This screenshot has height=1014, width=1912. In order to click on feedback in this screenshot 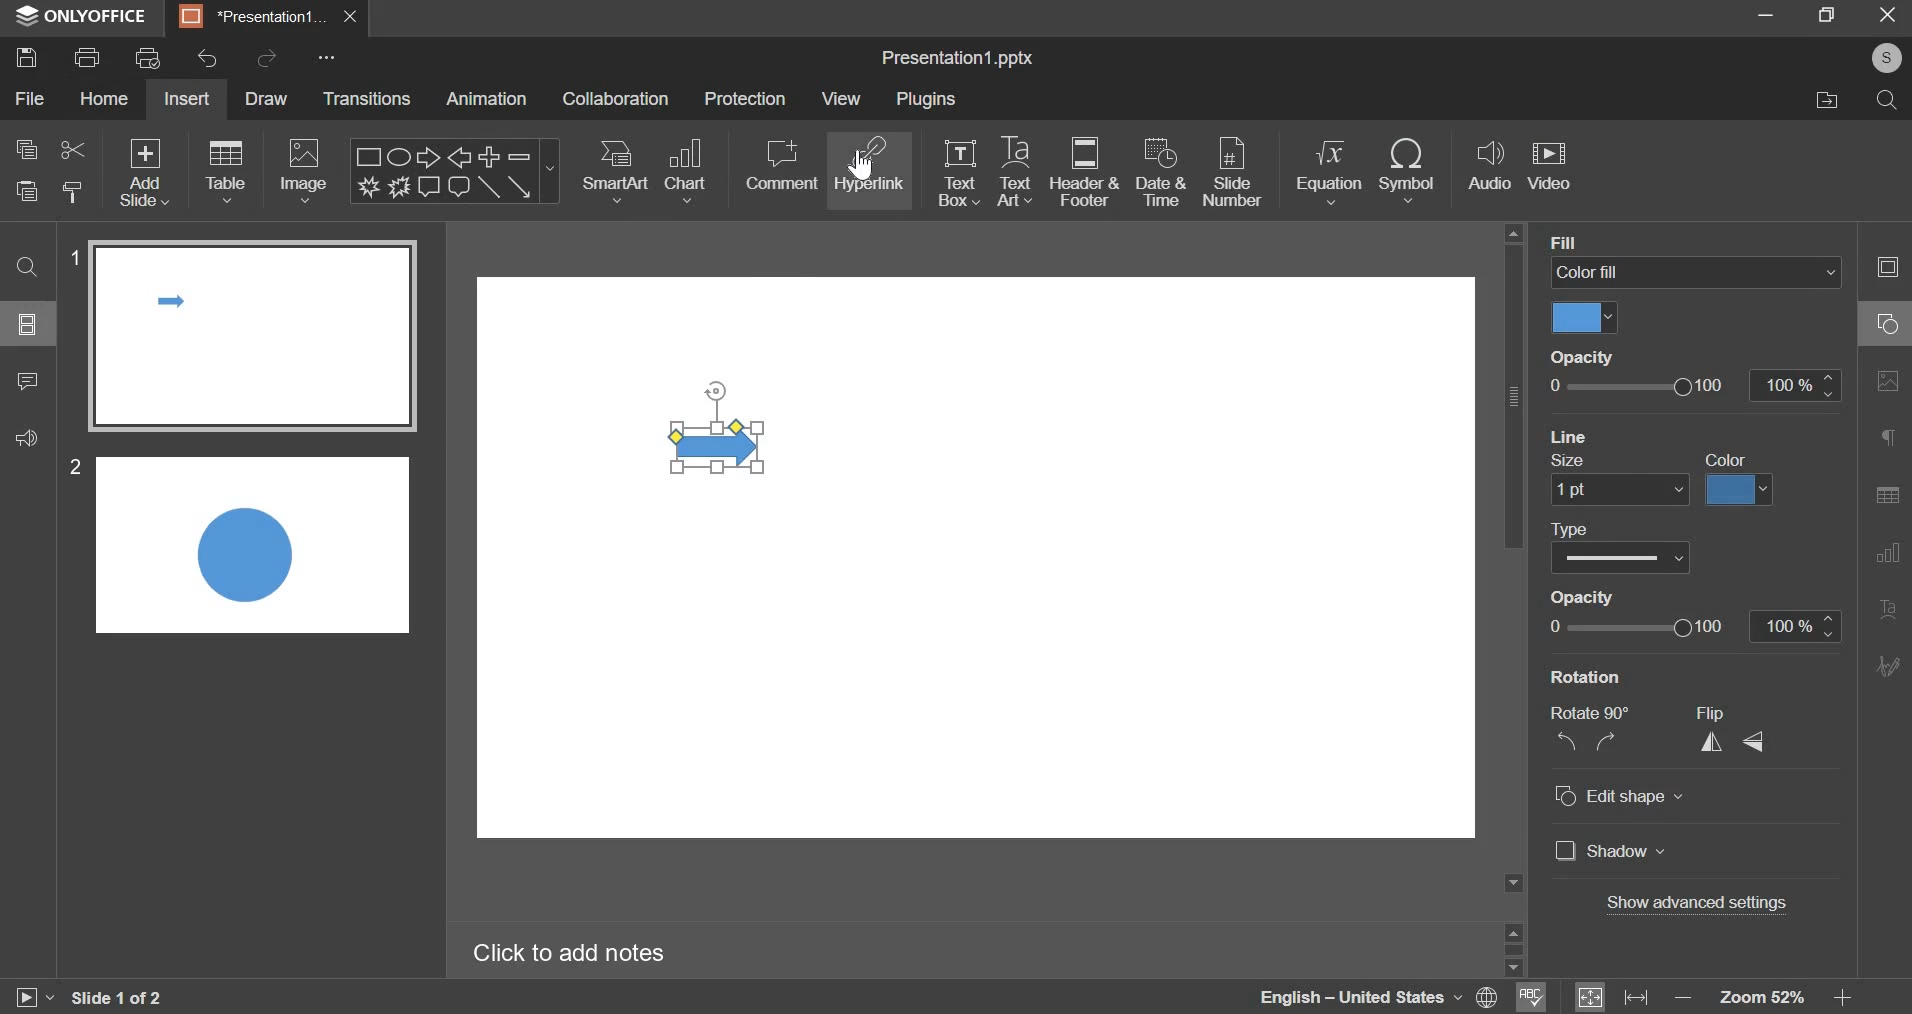, I will do `click(25, 438)`.